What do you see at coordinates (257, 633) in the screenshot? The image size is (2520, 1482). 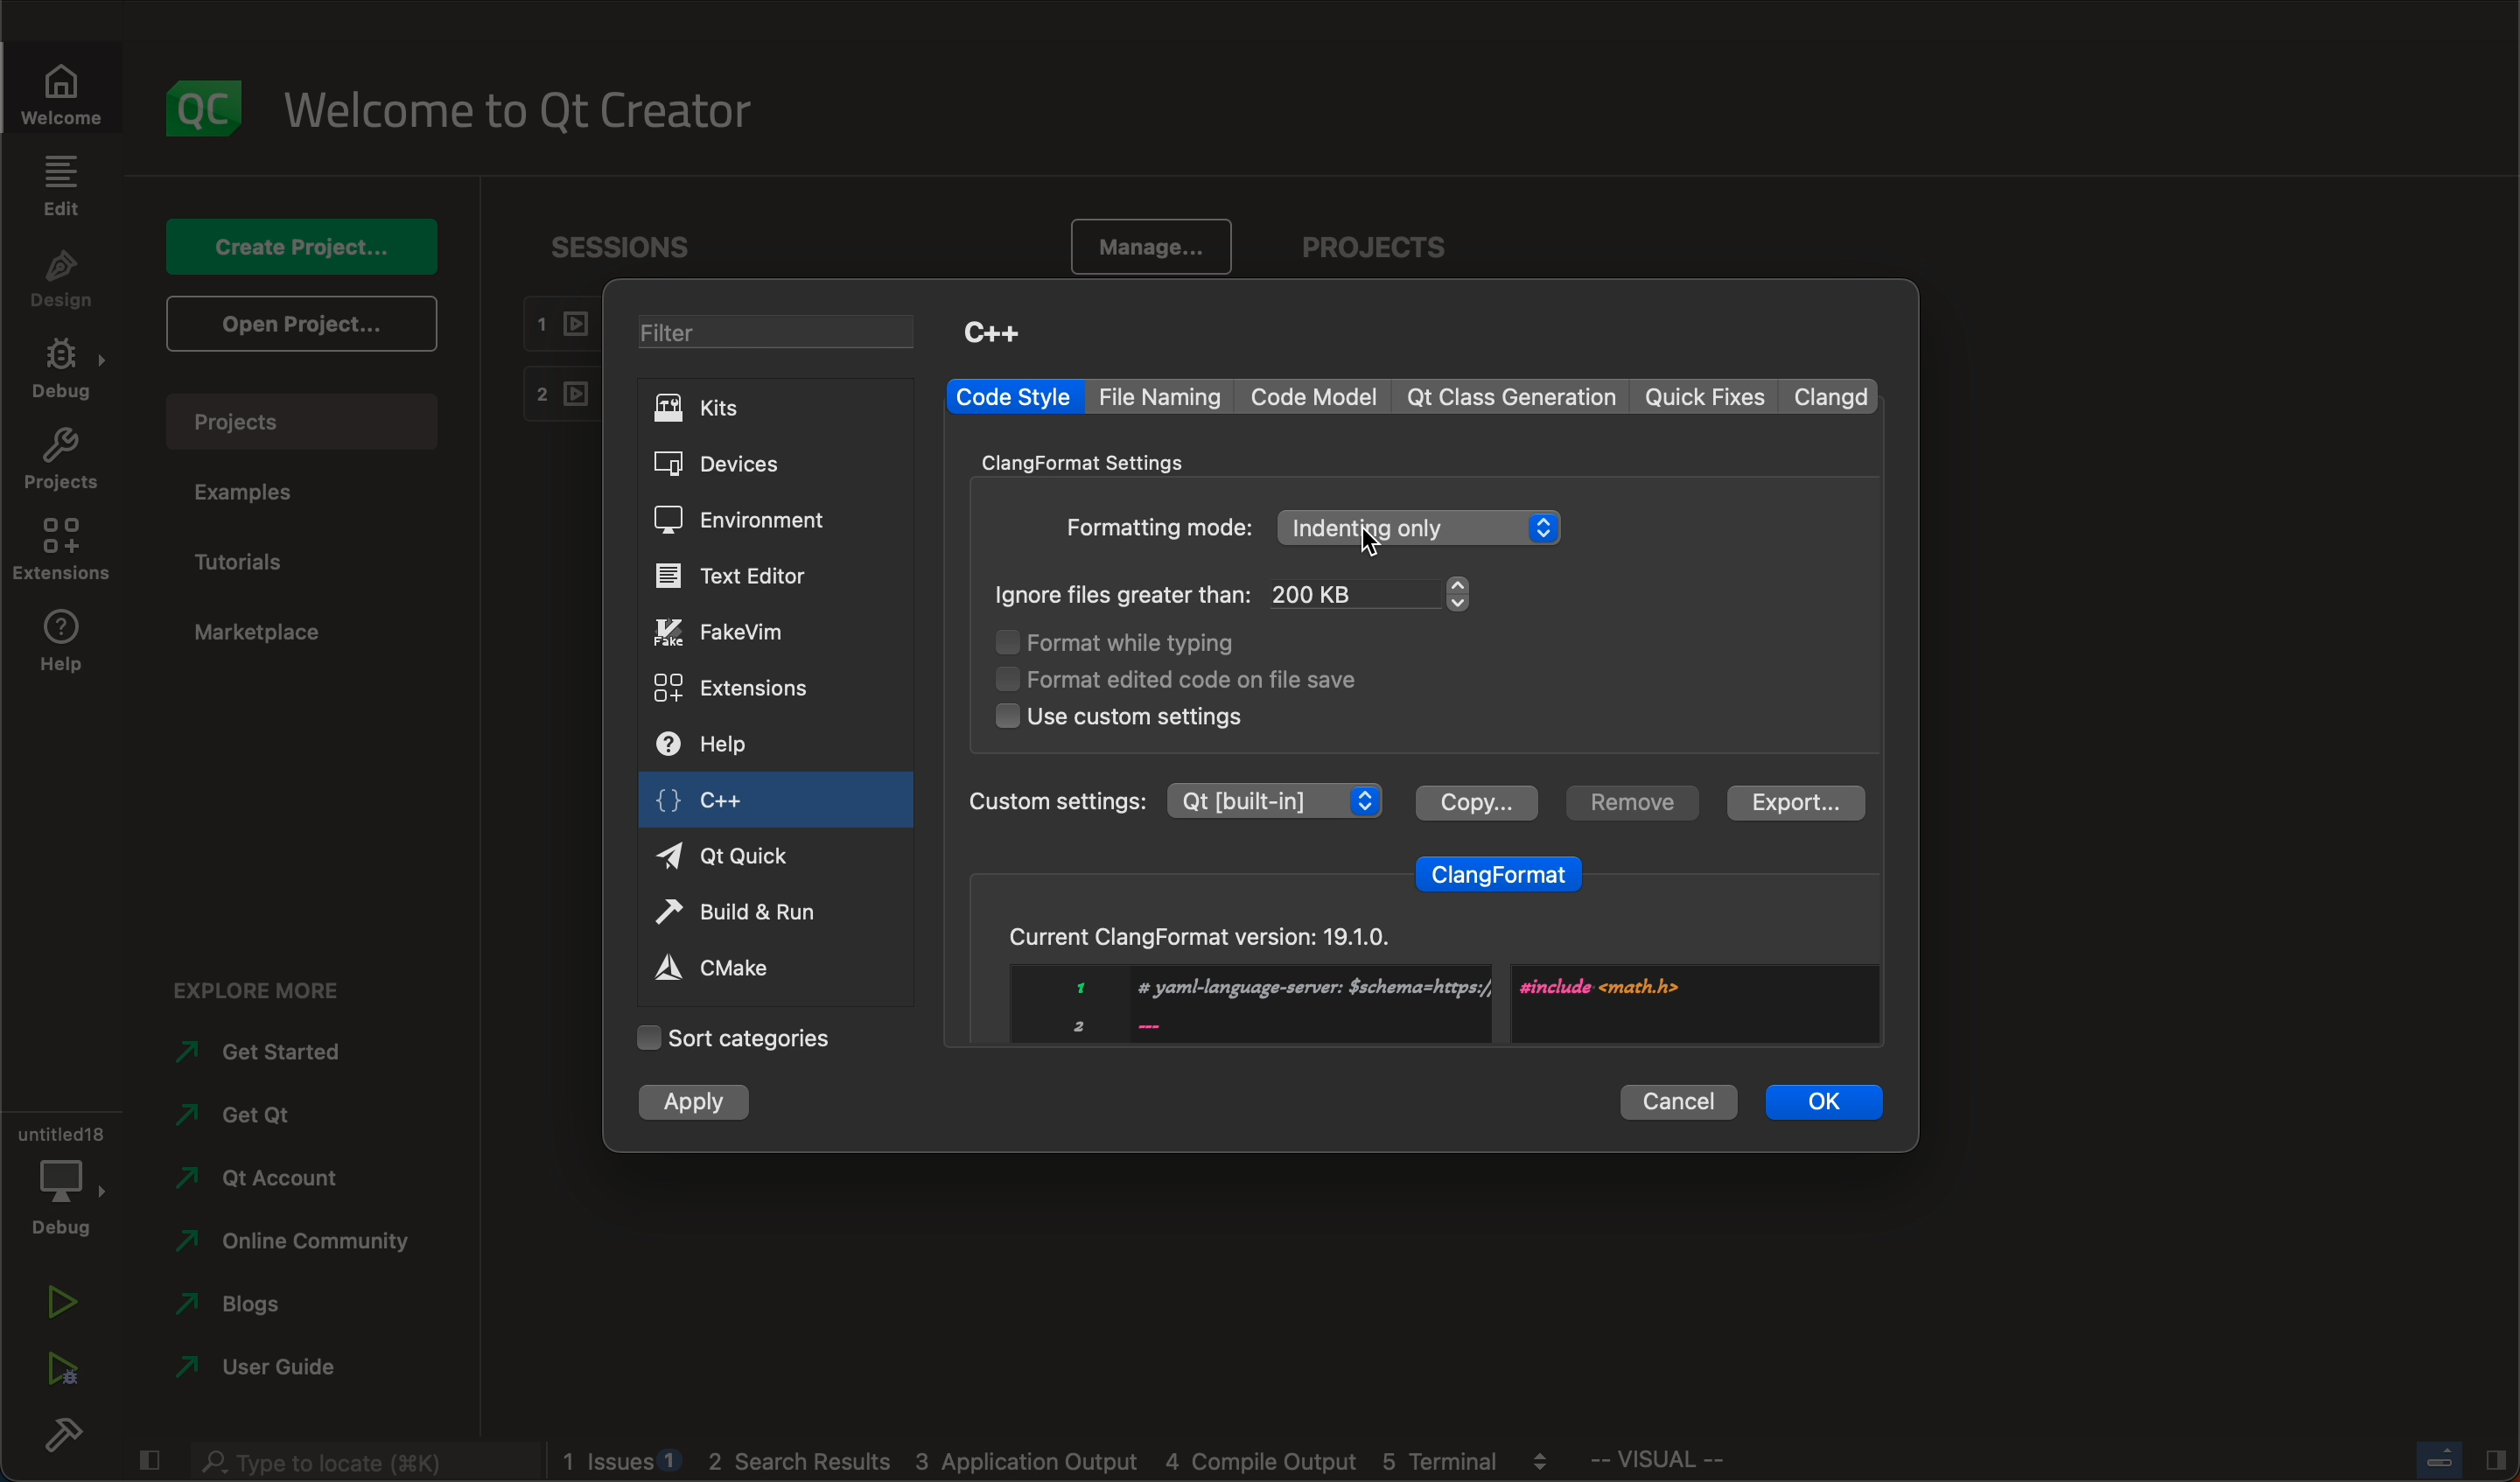 I see `marketplace` at bounding box center [257, 633].